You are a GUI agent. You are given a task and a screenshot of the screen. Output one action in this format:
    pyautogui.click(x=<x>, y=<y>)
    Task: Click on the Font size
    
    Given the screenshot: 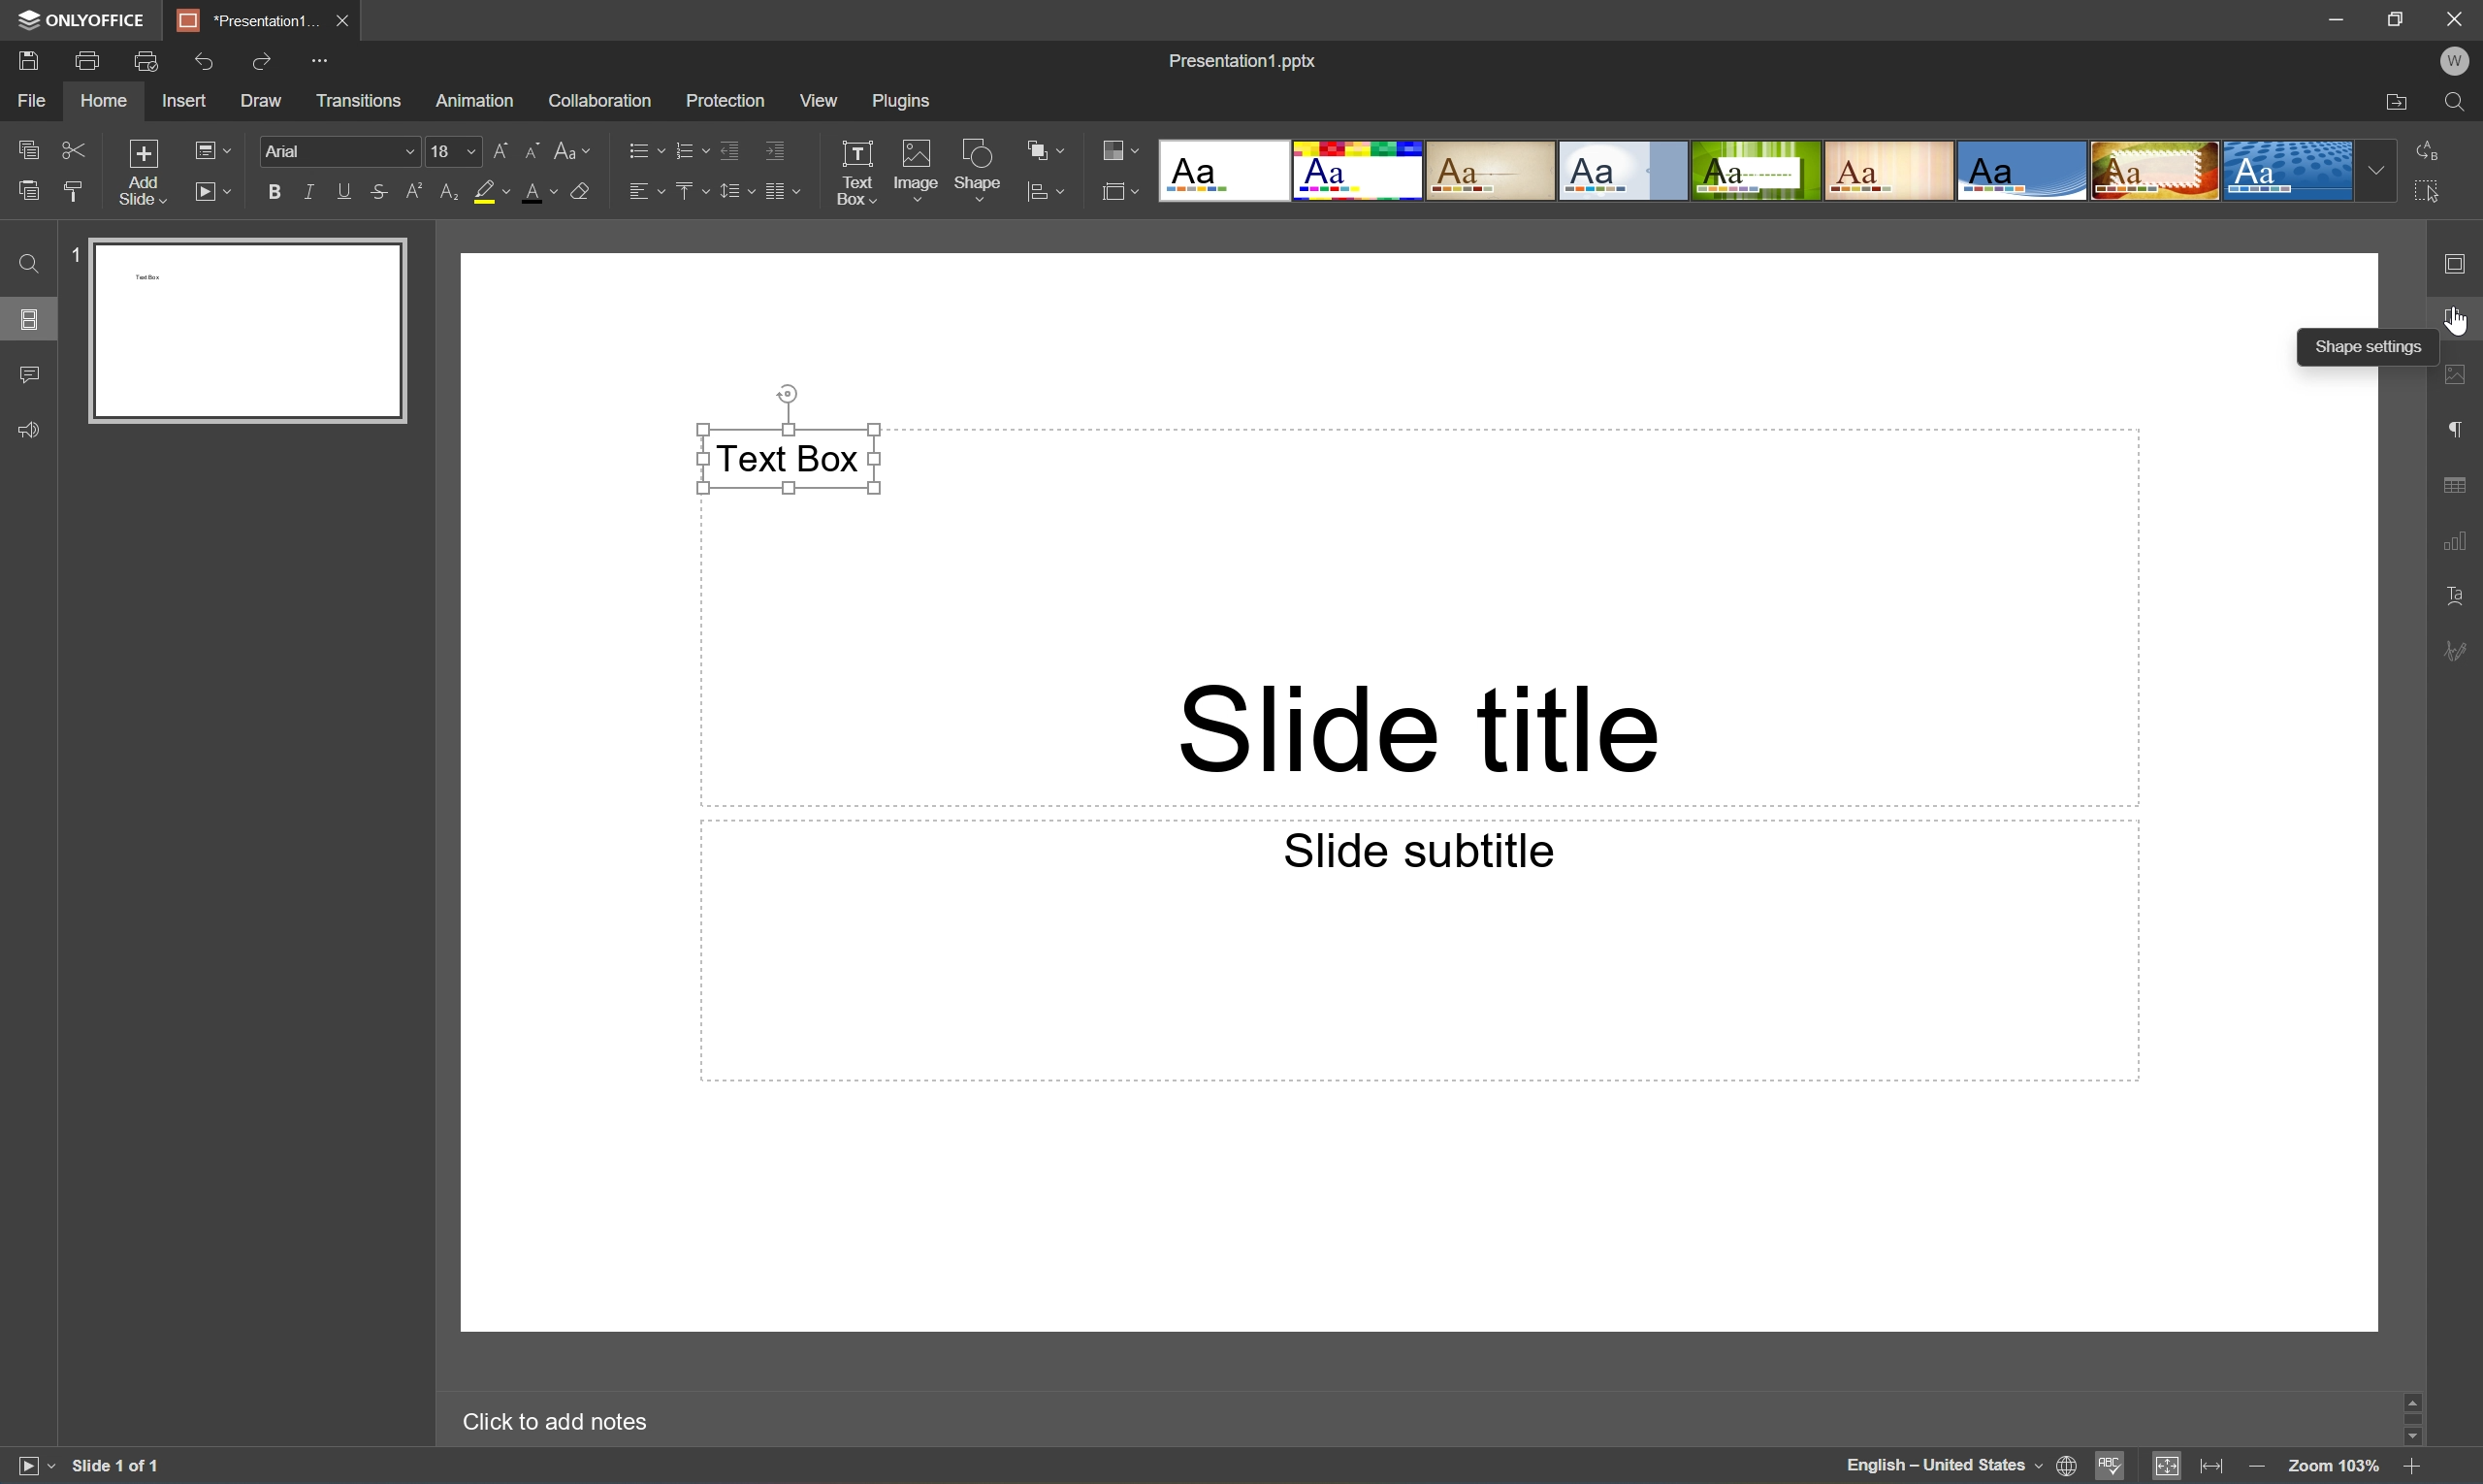 What is the action you would take?
    pyautogui.click(x=453, y=149)
    